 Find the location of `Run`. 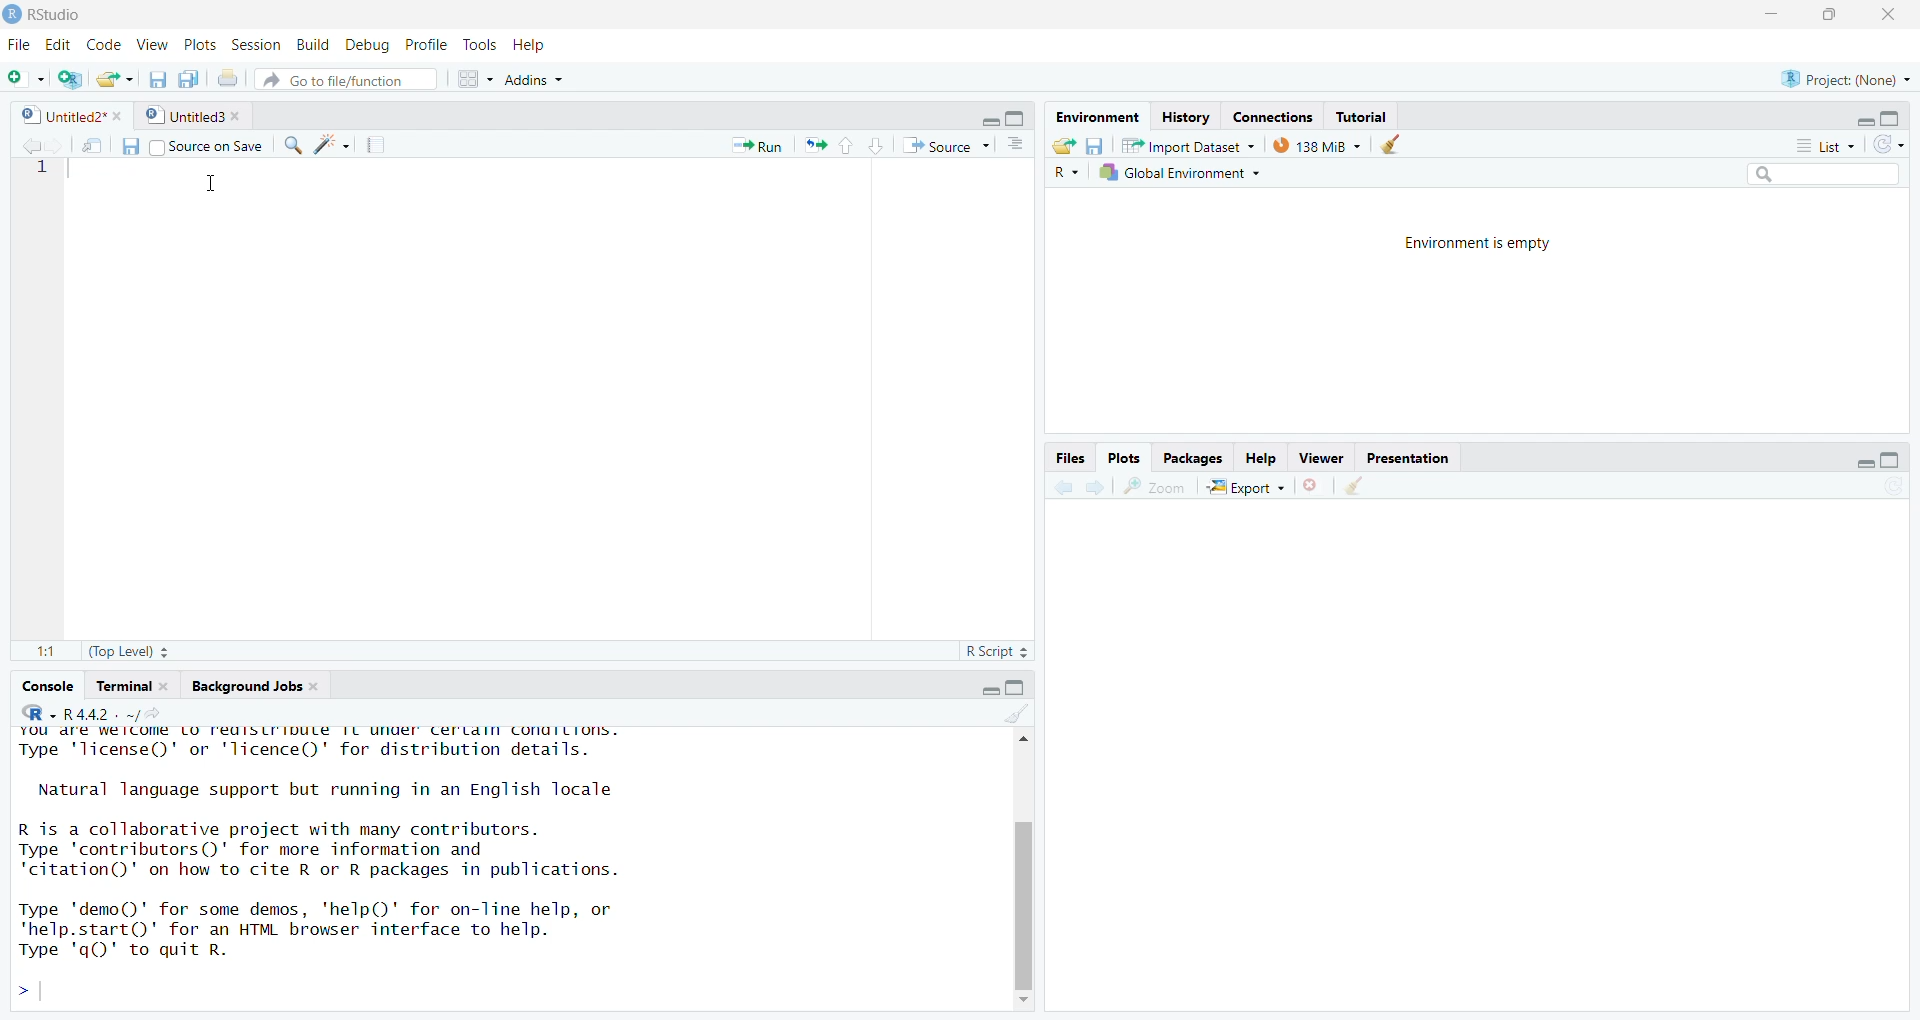

Run is located at coordinates (748, 144).